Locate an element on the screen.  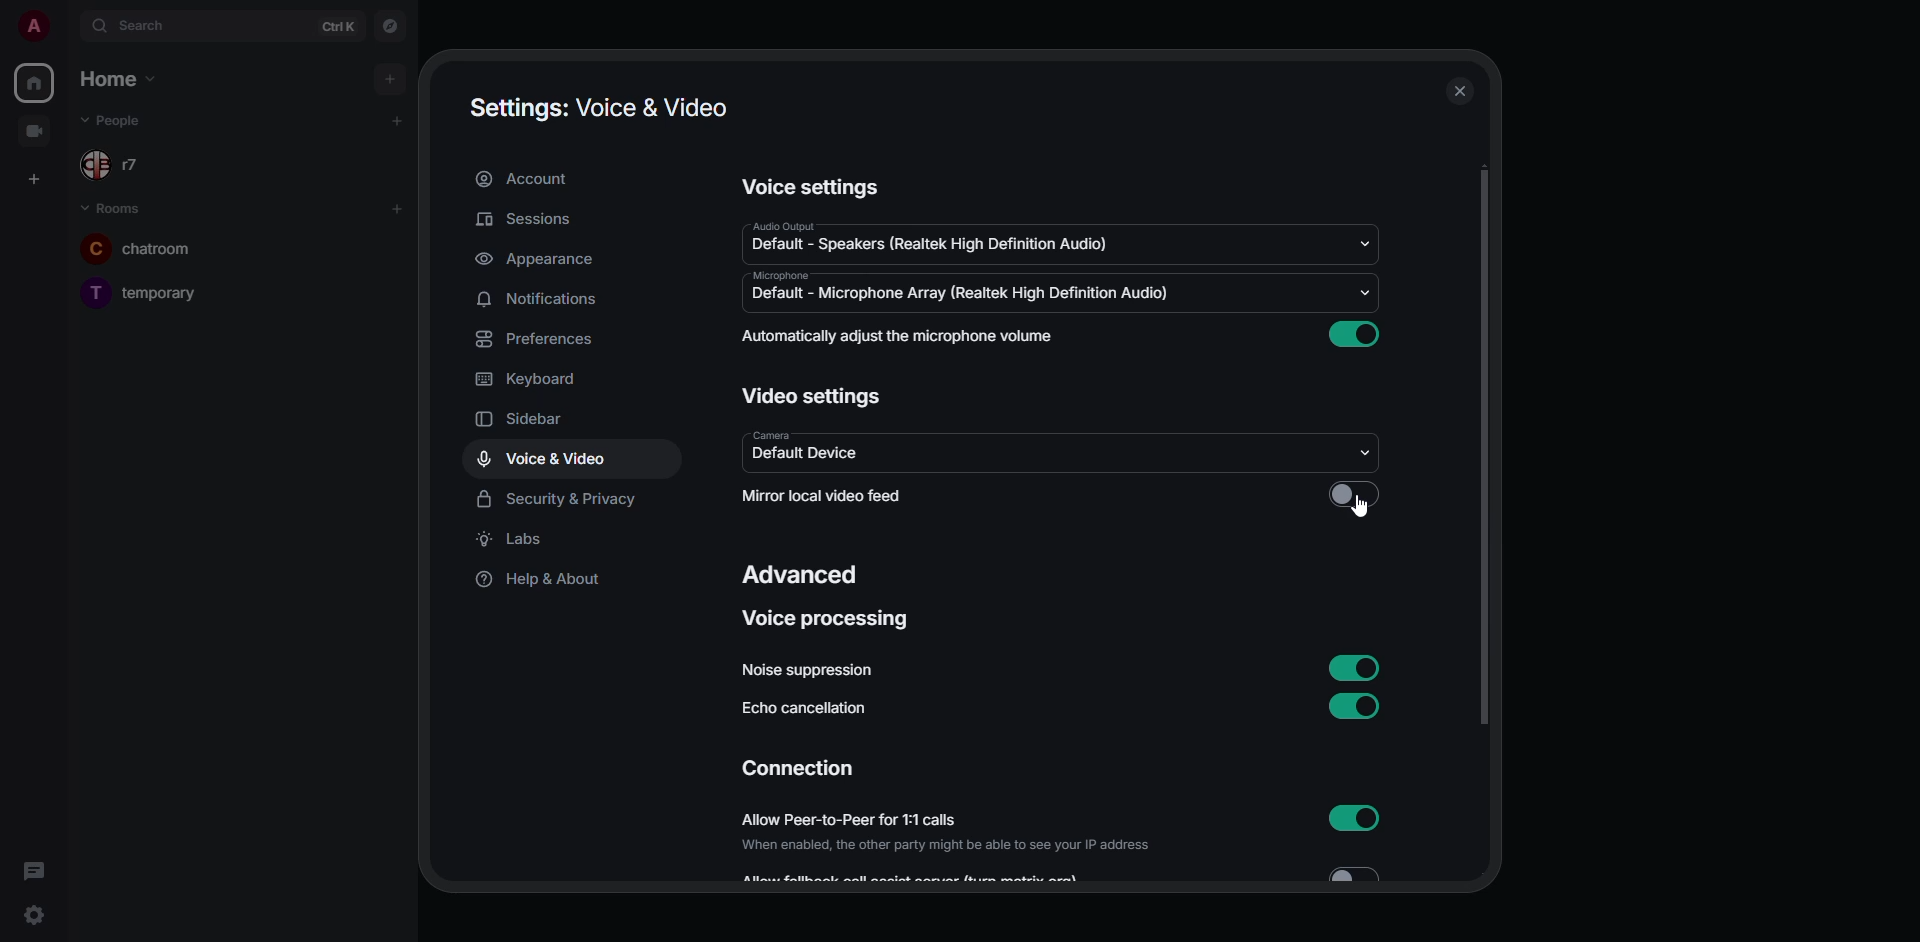
keyboard is located at coordinates (528, 379).